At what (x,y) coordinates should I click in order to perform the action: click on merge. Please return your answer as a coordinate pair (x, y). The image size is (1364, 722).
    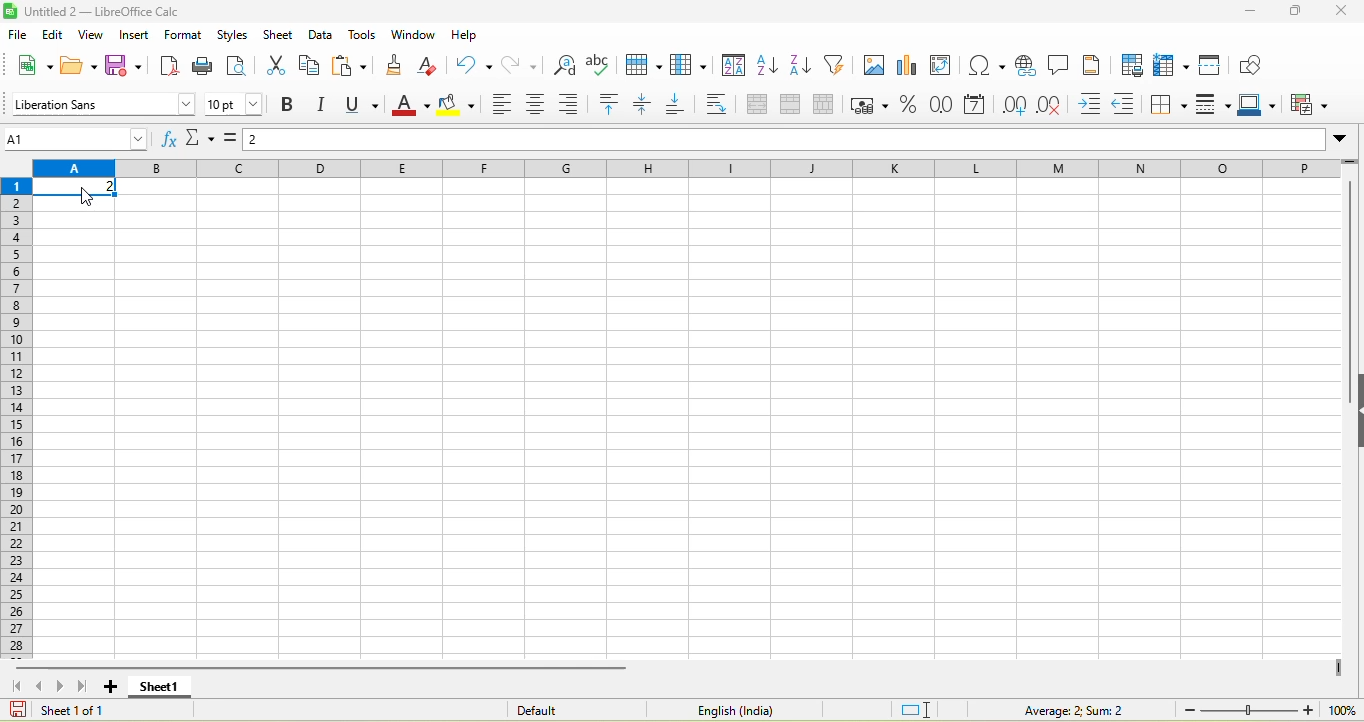
    Looking at the image, I should click on (797, 106).